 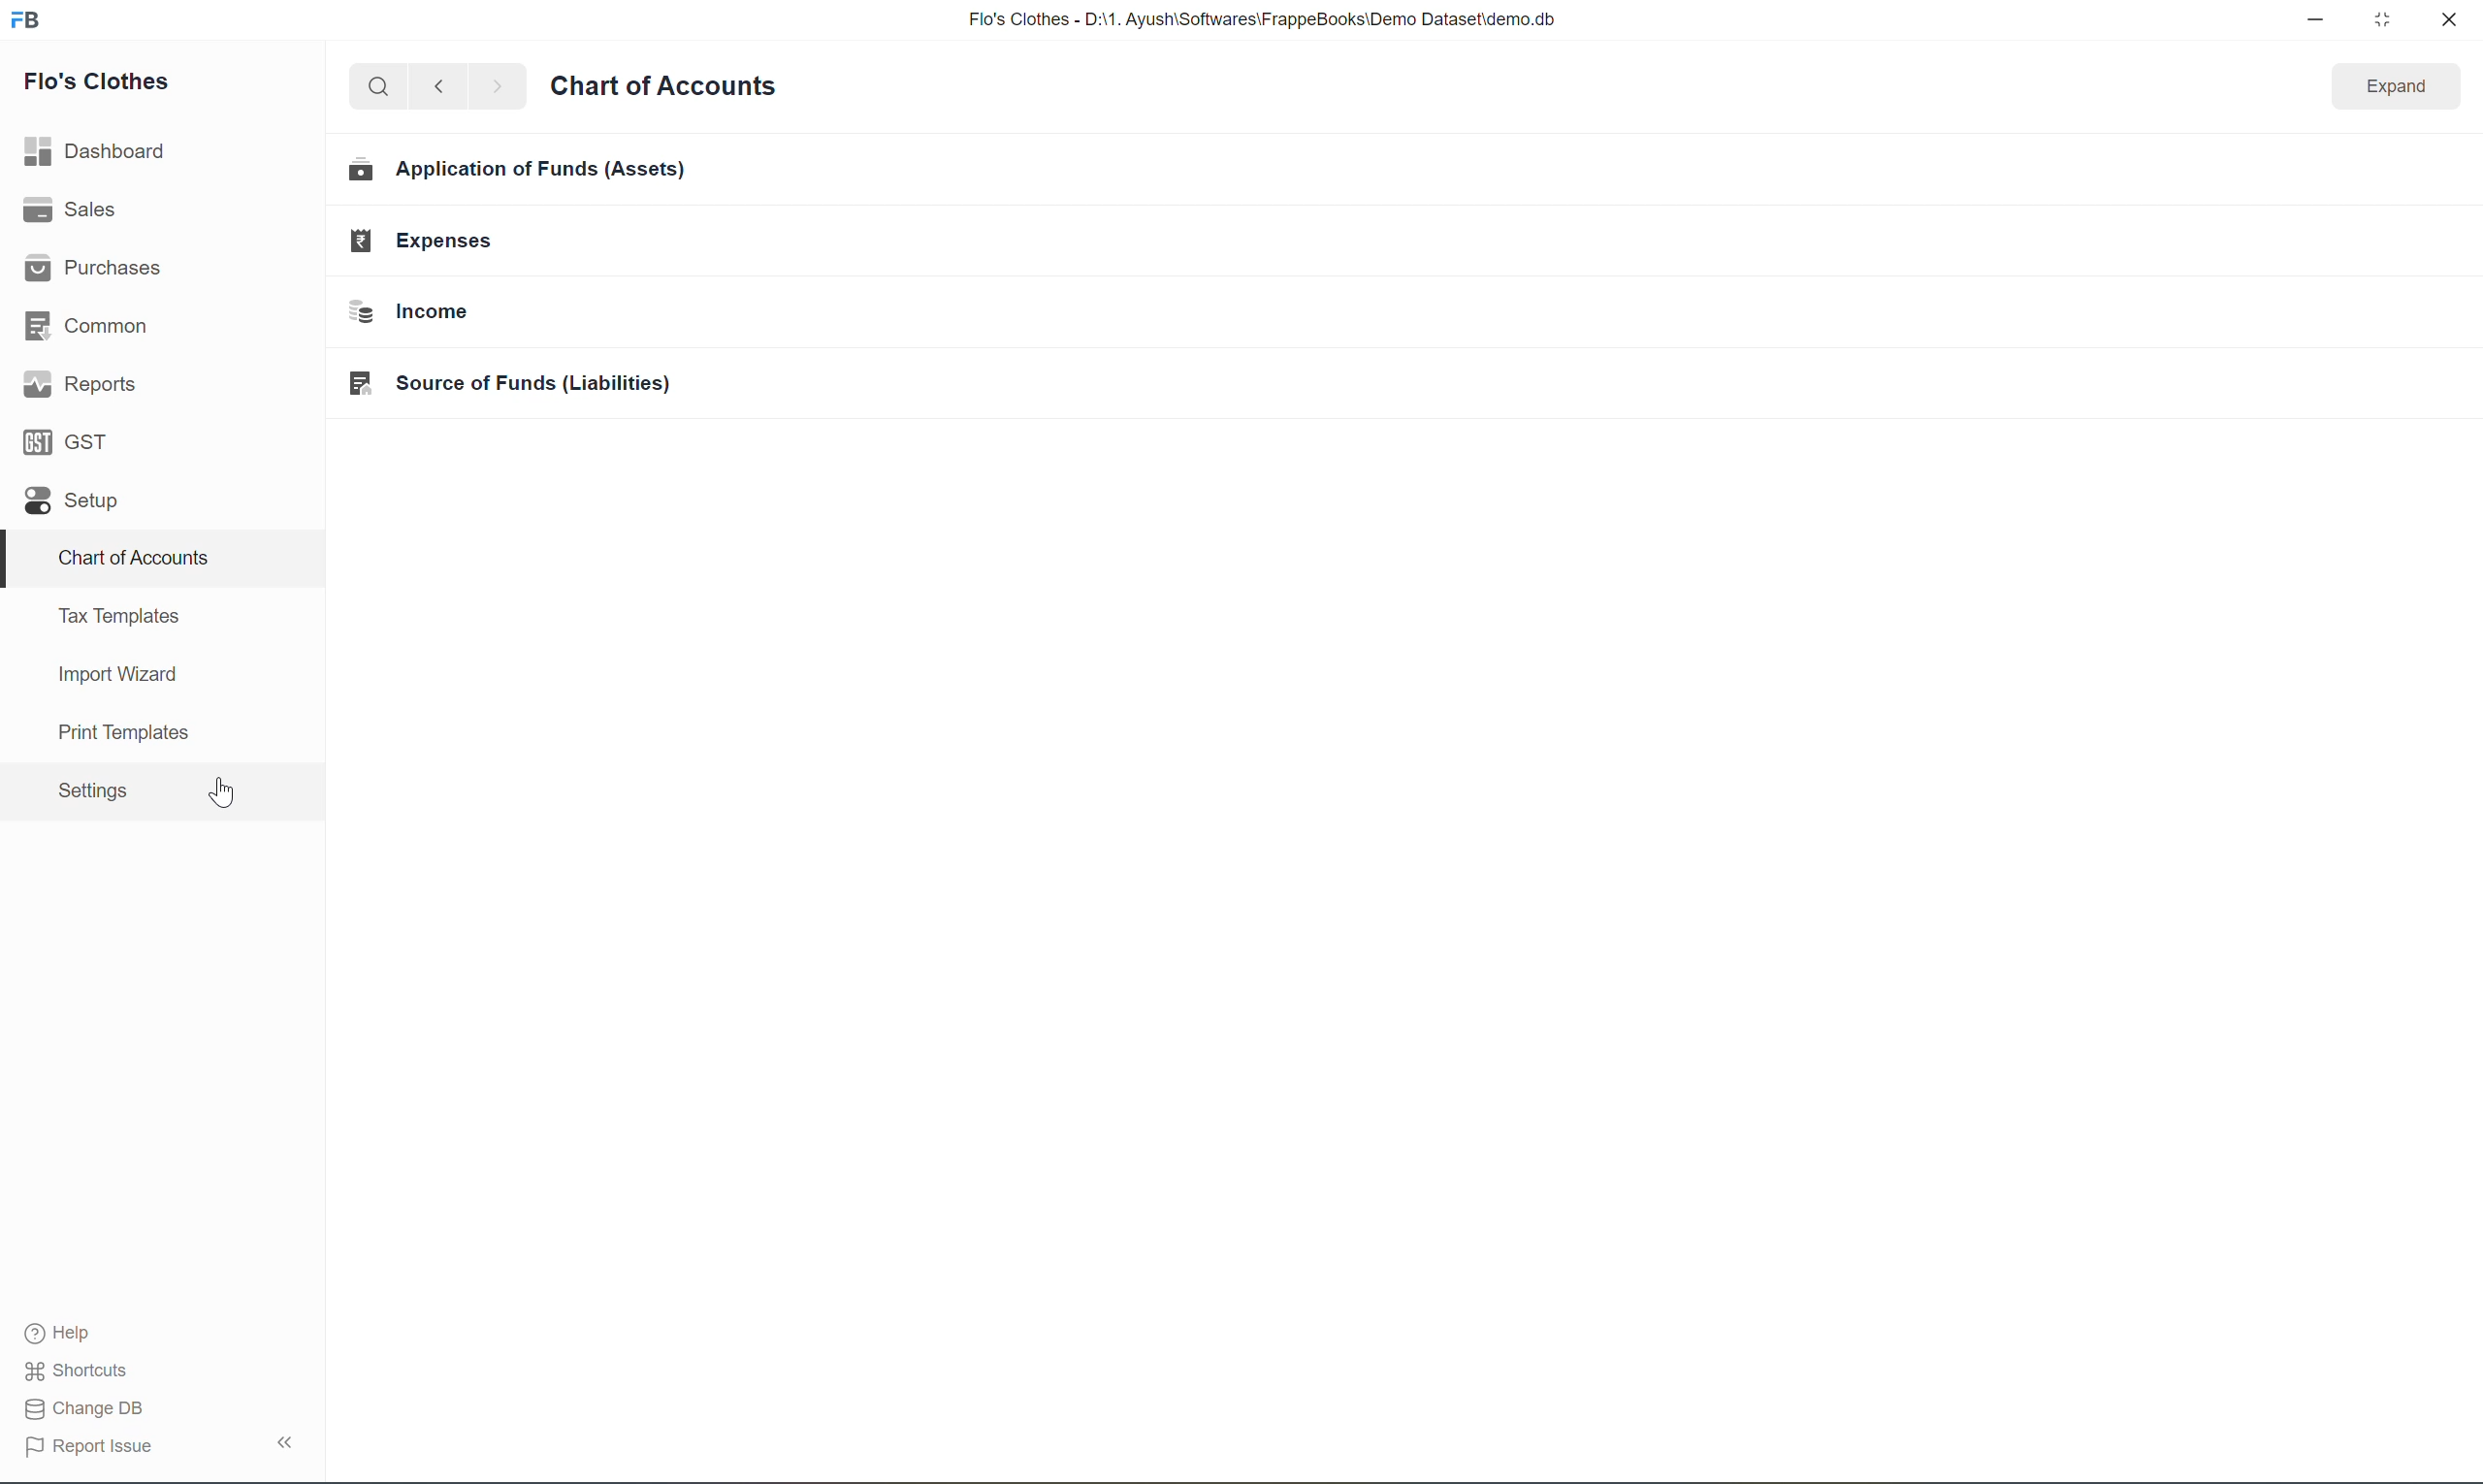 I want to click on Setup, so click(x=72, y=500).